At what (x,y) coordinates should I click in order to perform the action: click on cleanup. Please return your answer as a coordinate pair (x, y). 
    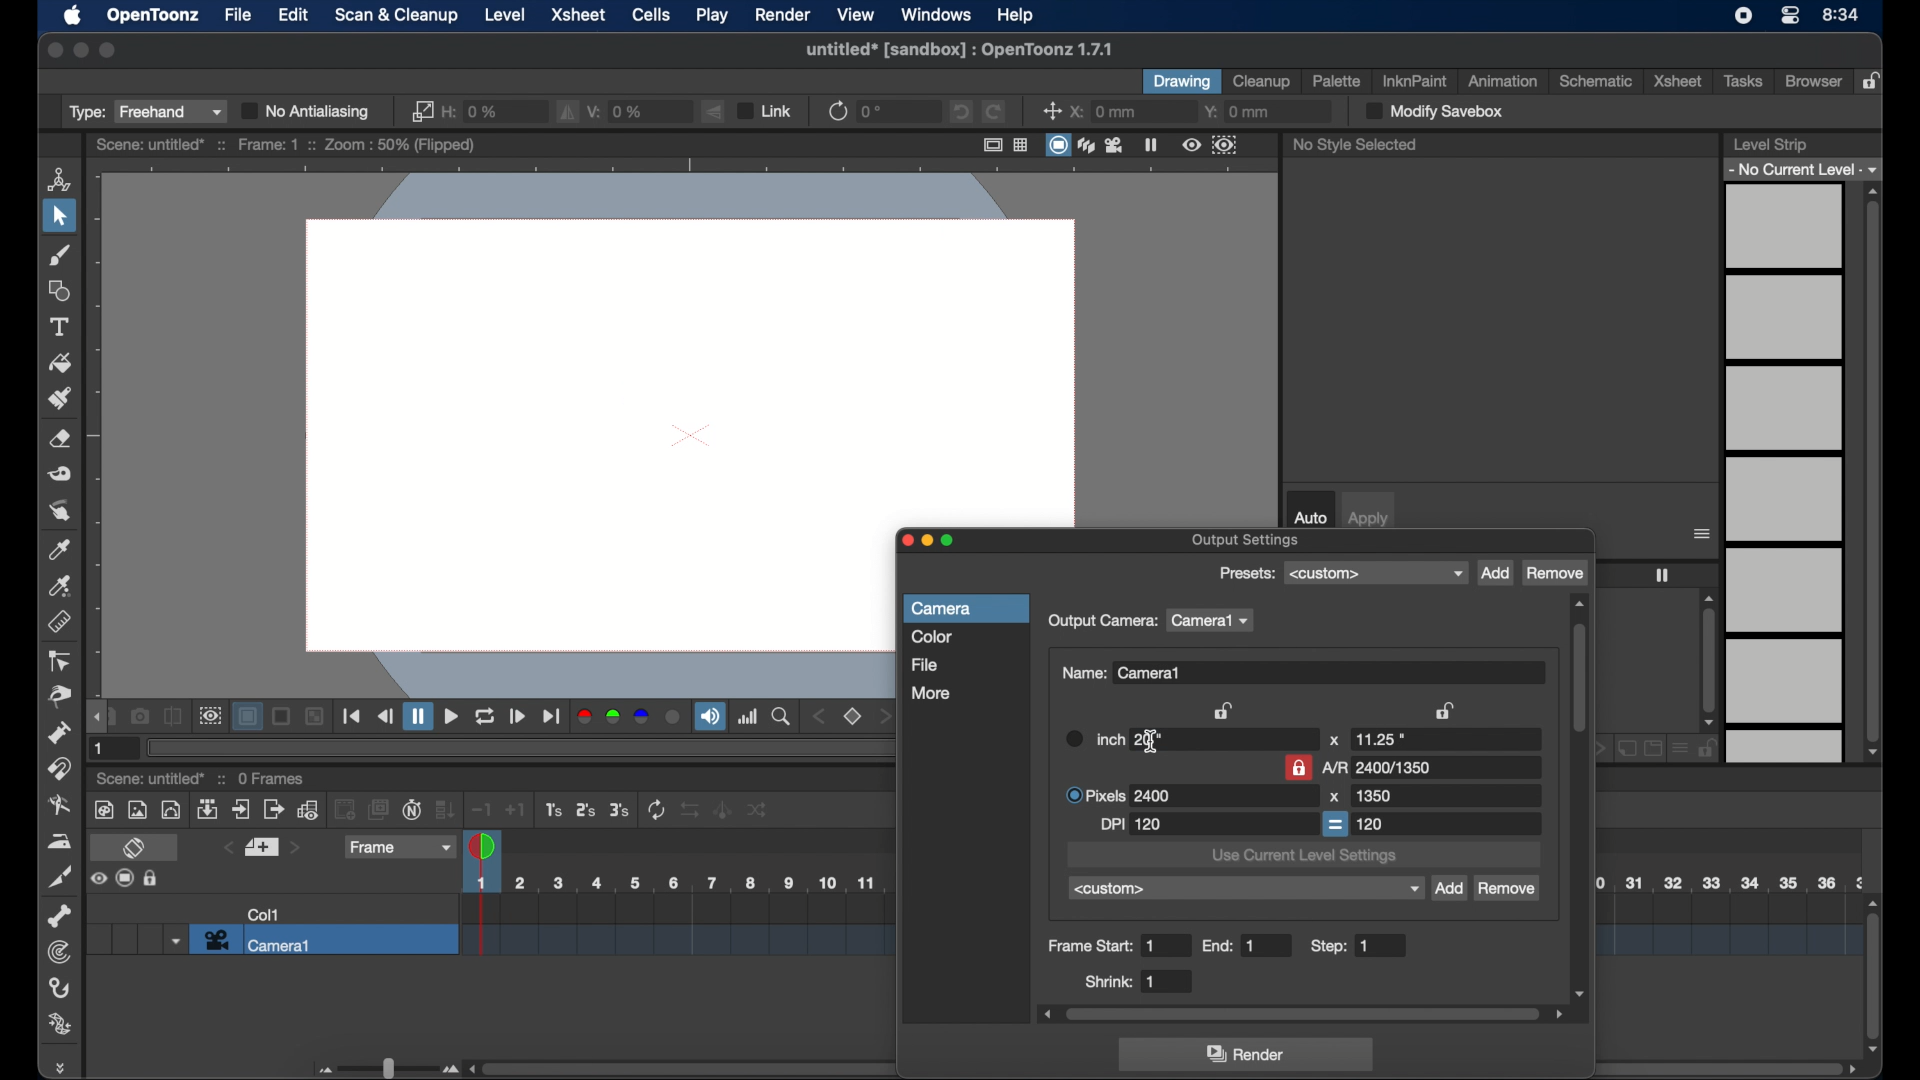
    Looking at the image, I should click on (1262, 80).